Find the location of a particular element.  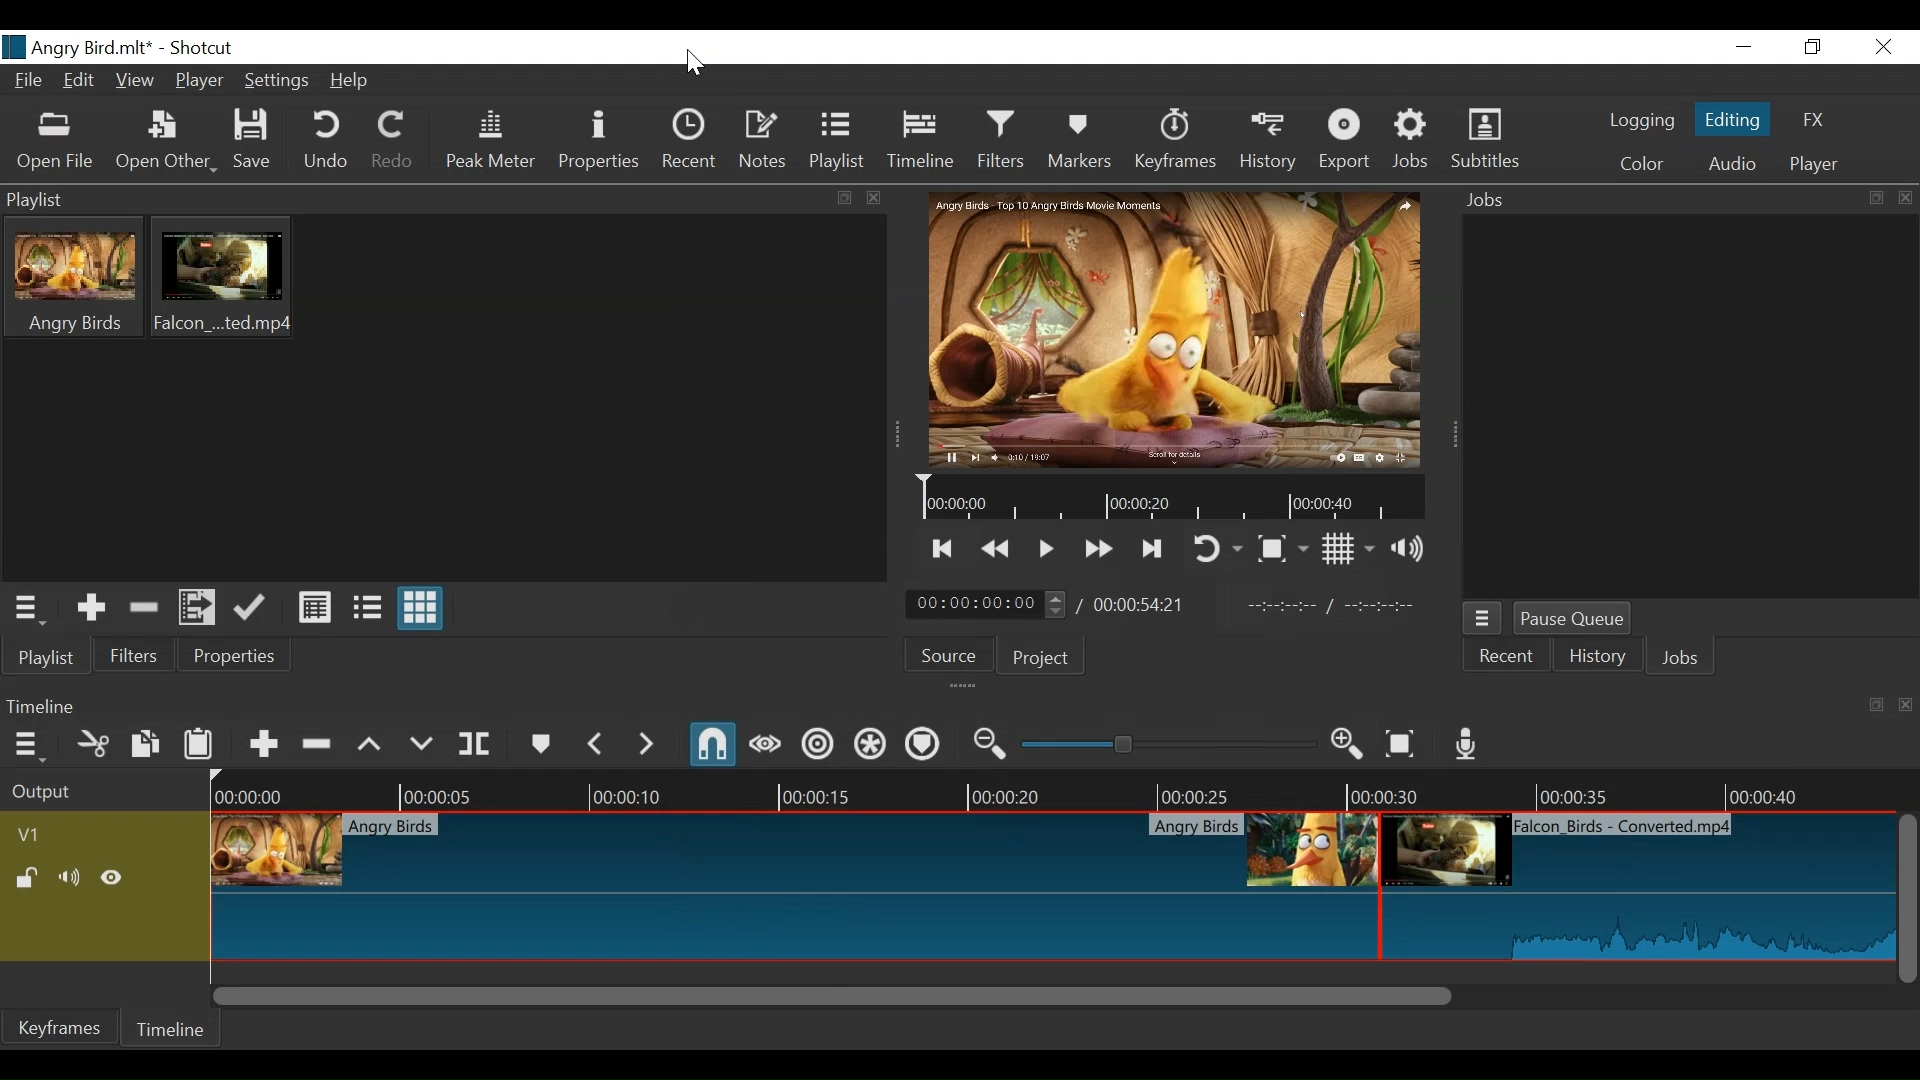

Timeline  is located at coordinates (1171, 497).